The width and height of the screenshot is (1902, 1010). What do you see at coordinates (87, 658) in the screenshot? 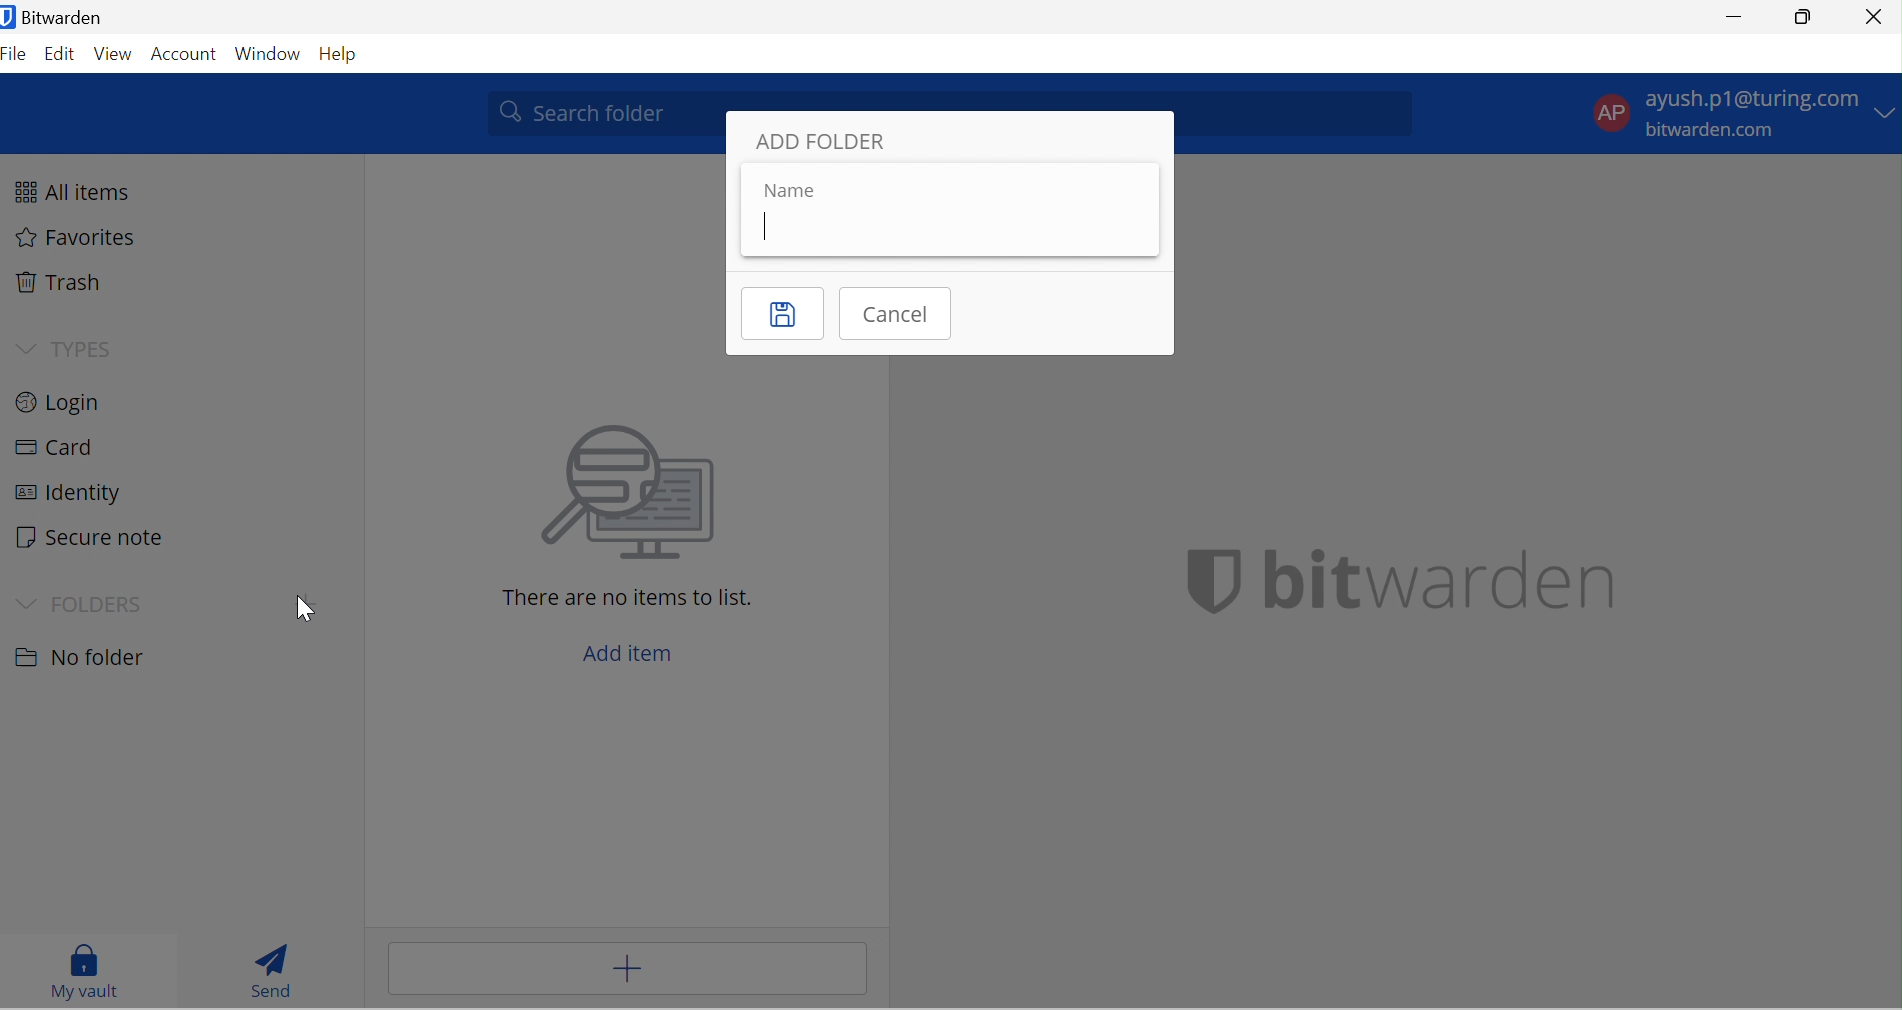
I see `No Folder` at bounding box center [87, 658].